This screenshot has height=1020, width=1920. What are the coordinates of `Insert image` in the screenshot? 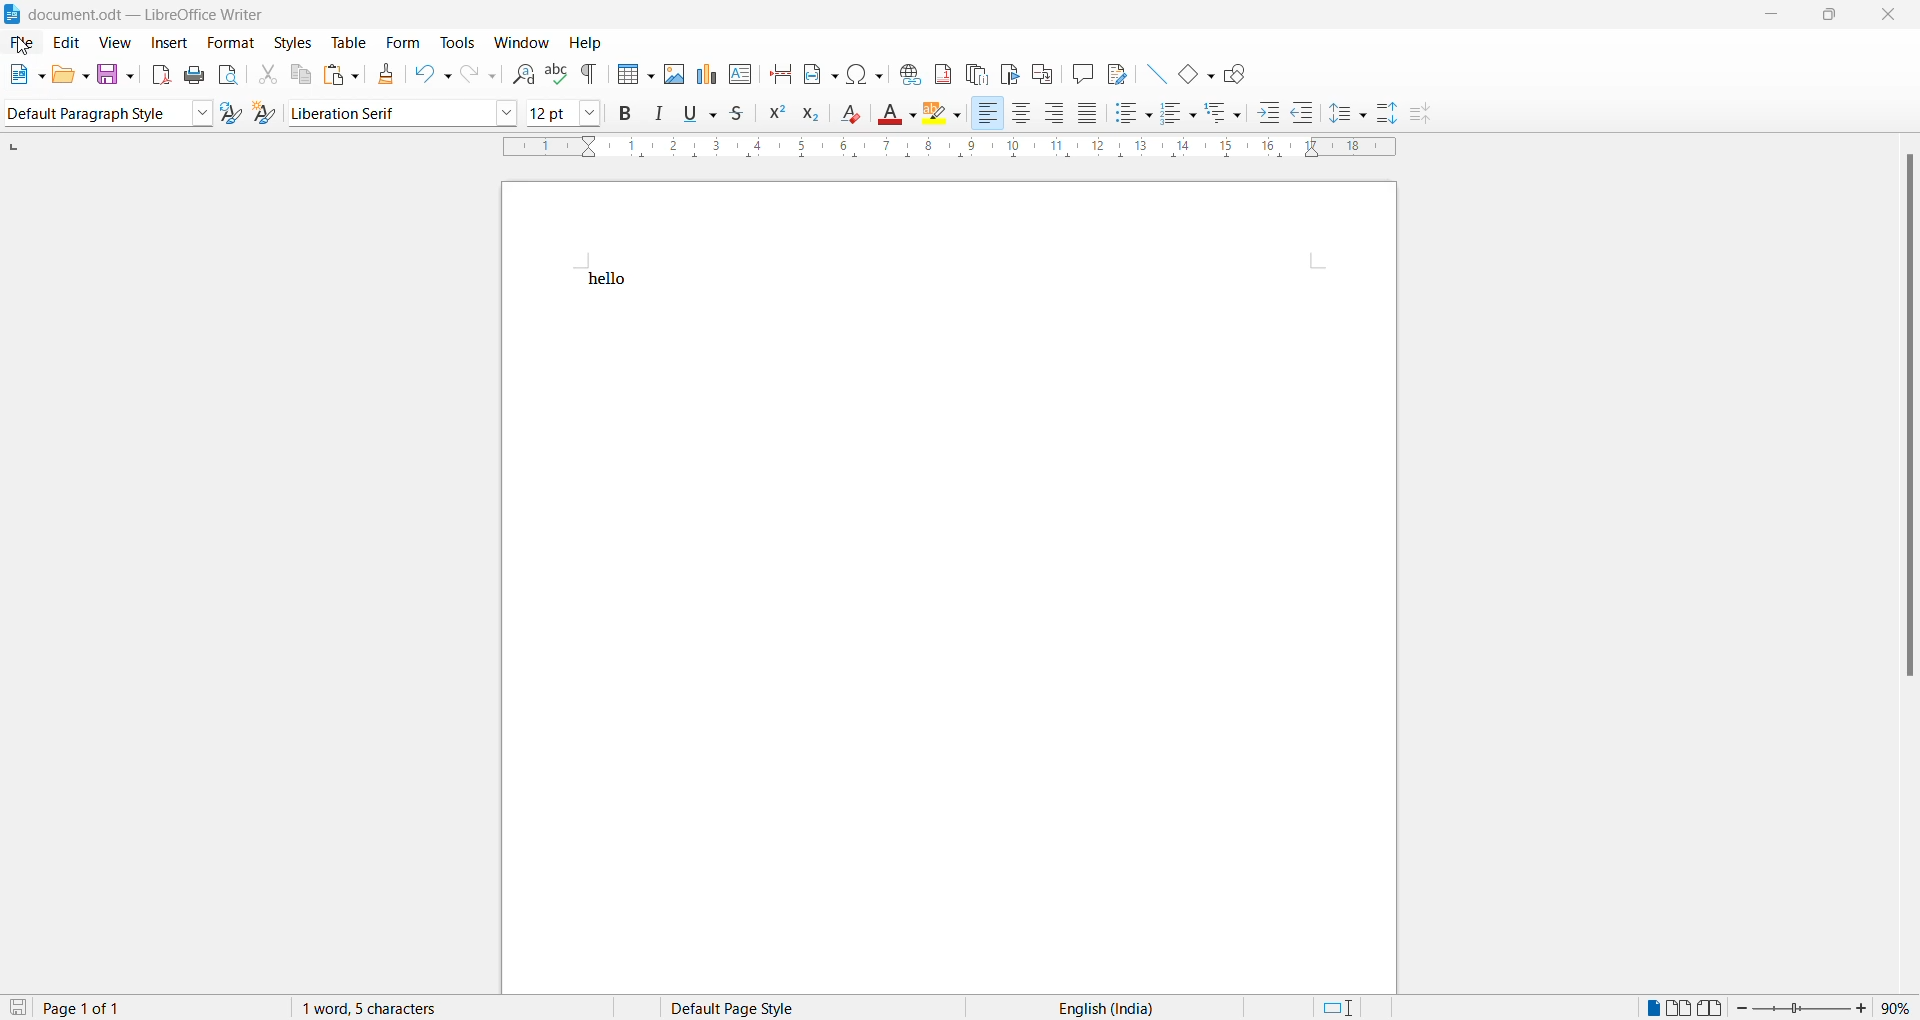 It's located at (670, 74).